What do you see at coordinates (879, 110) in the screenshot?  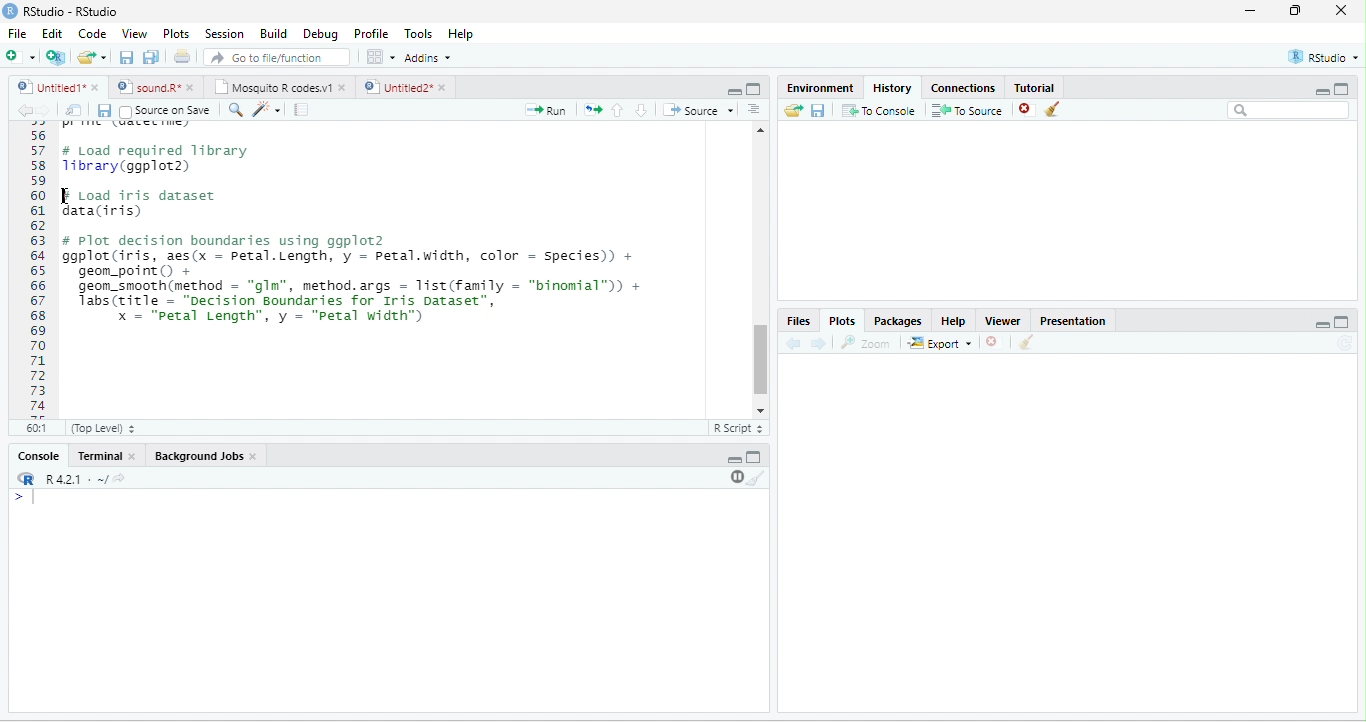 I see `To console` at bounding box center [879, 110].